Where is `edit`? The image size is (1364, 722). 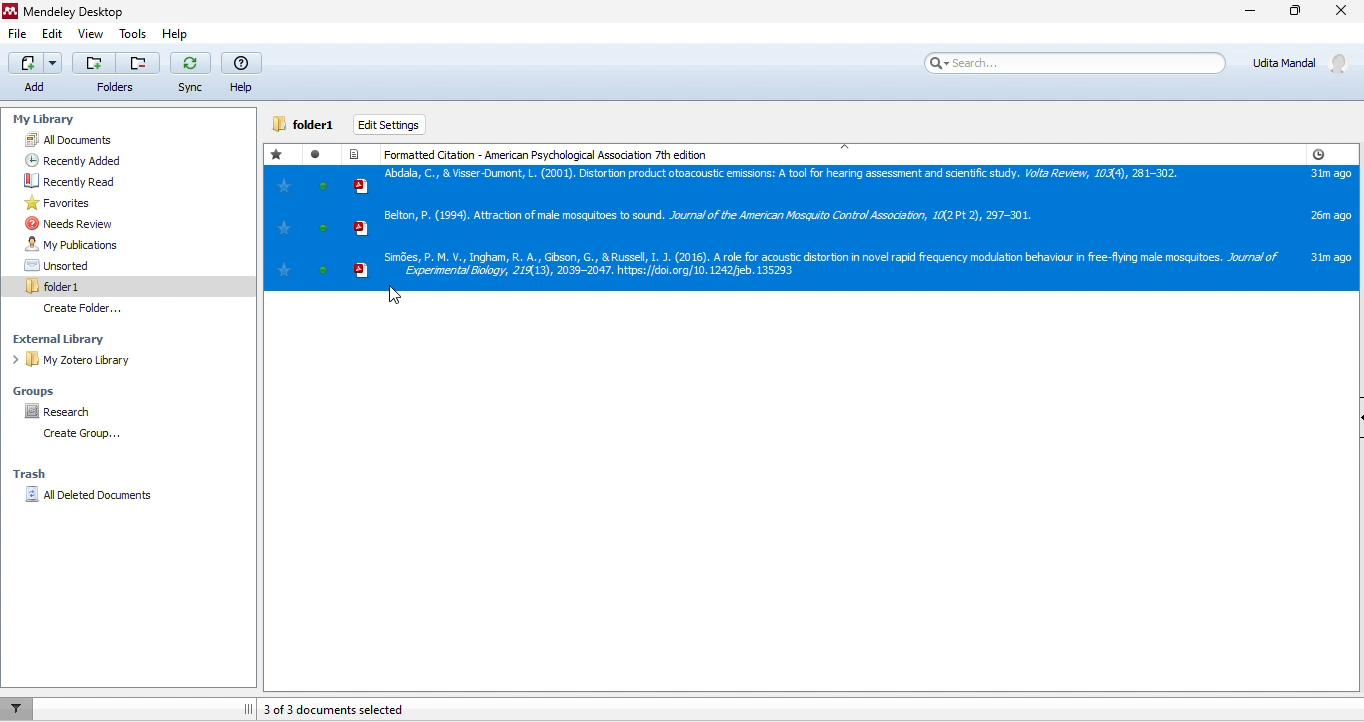
edit is located at coordinates (54, 34).